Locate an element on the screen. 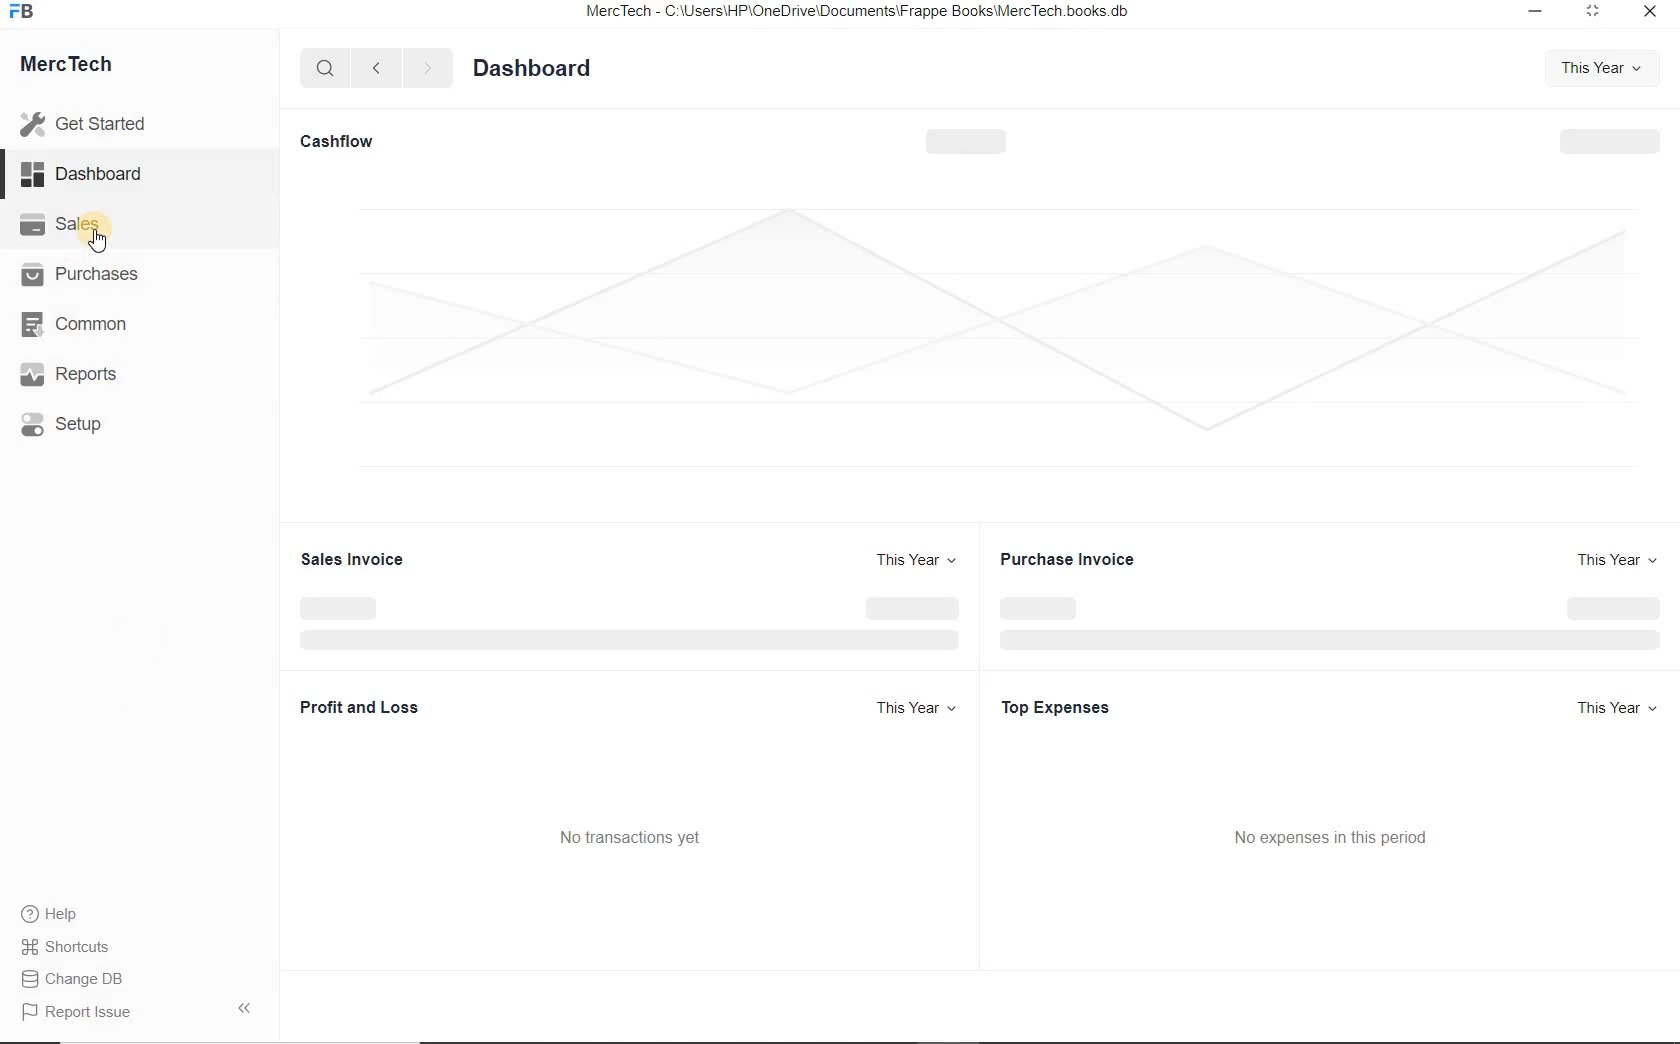  This Year is located at coordinates (917, 562).